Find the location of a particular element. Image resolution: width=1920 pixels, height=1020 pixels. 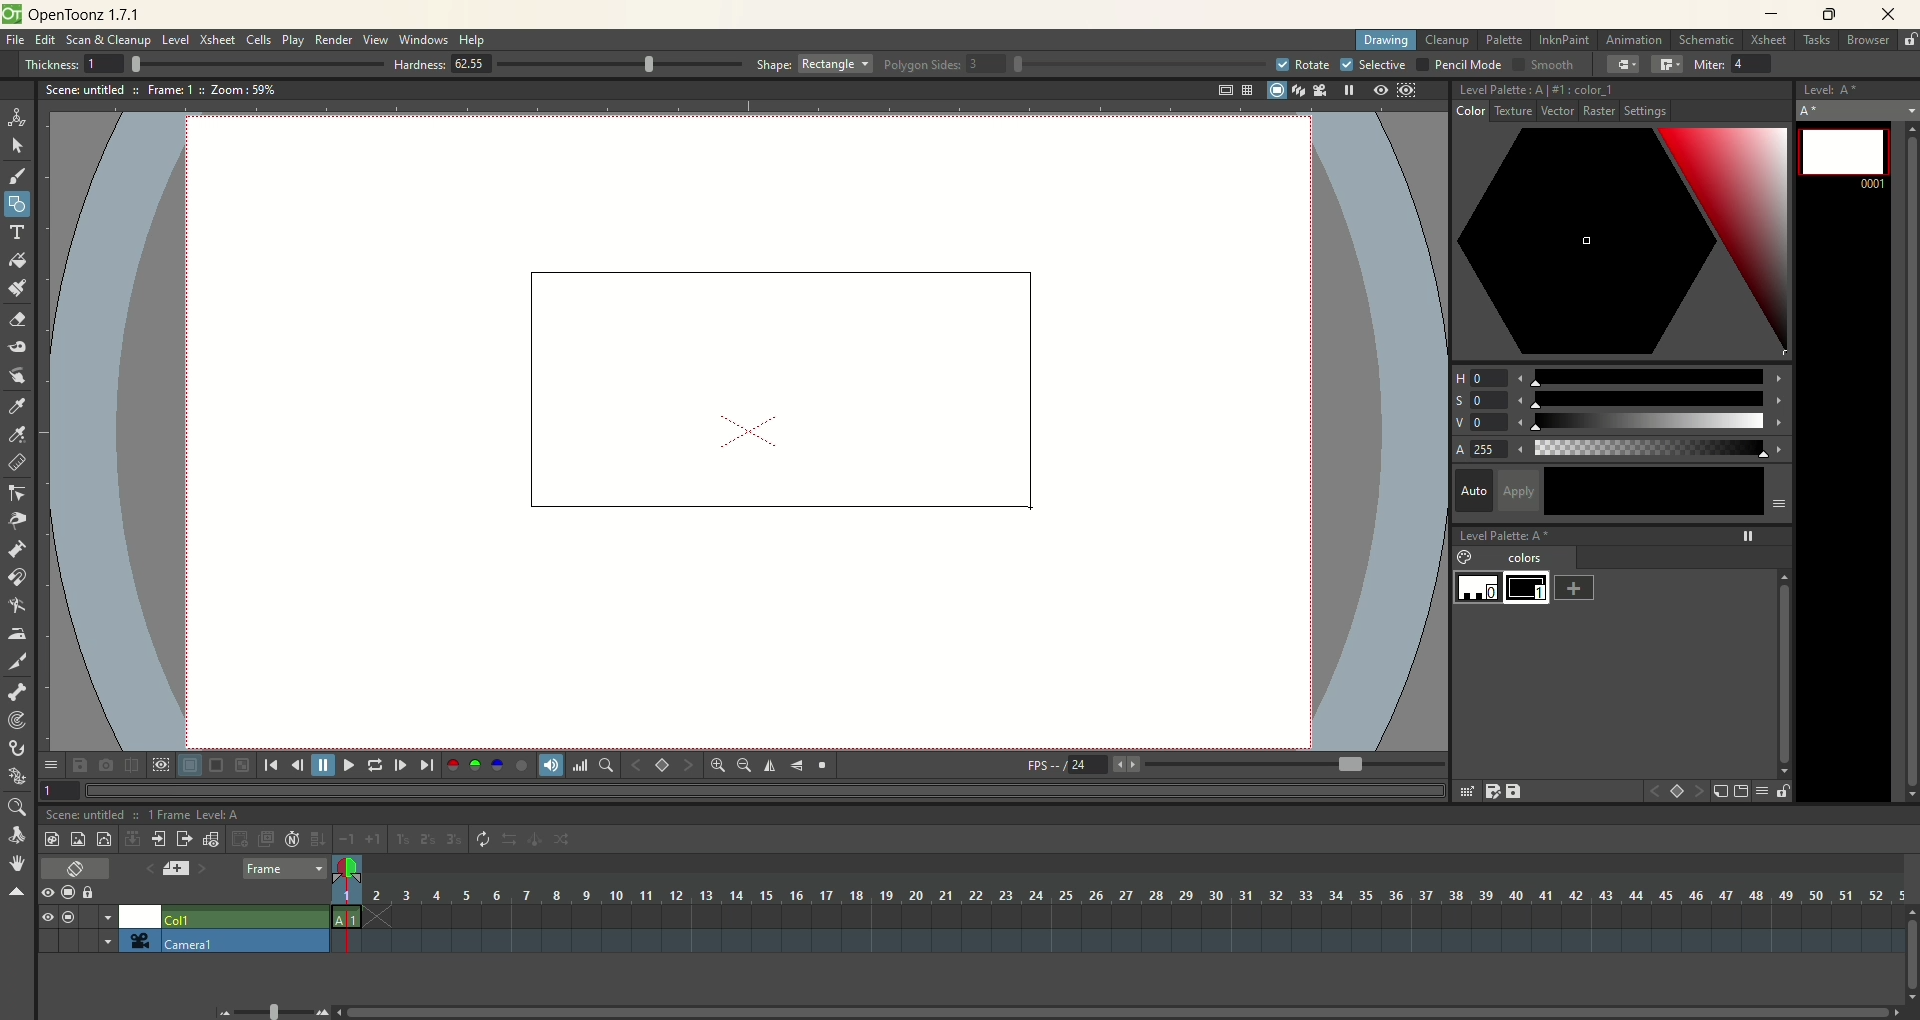

colors is located at coordinates (1517, 559).